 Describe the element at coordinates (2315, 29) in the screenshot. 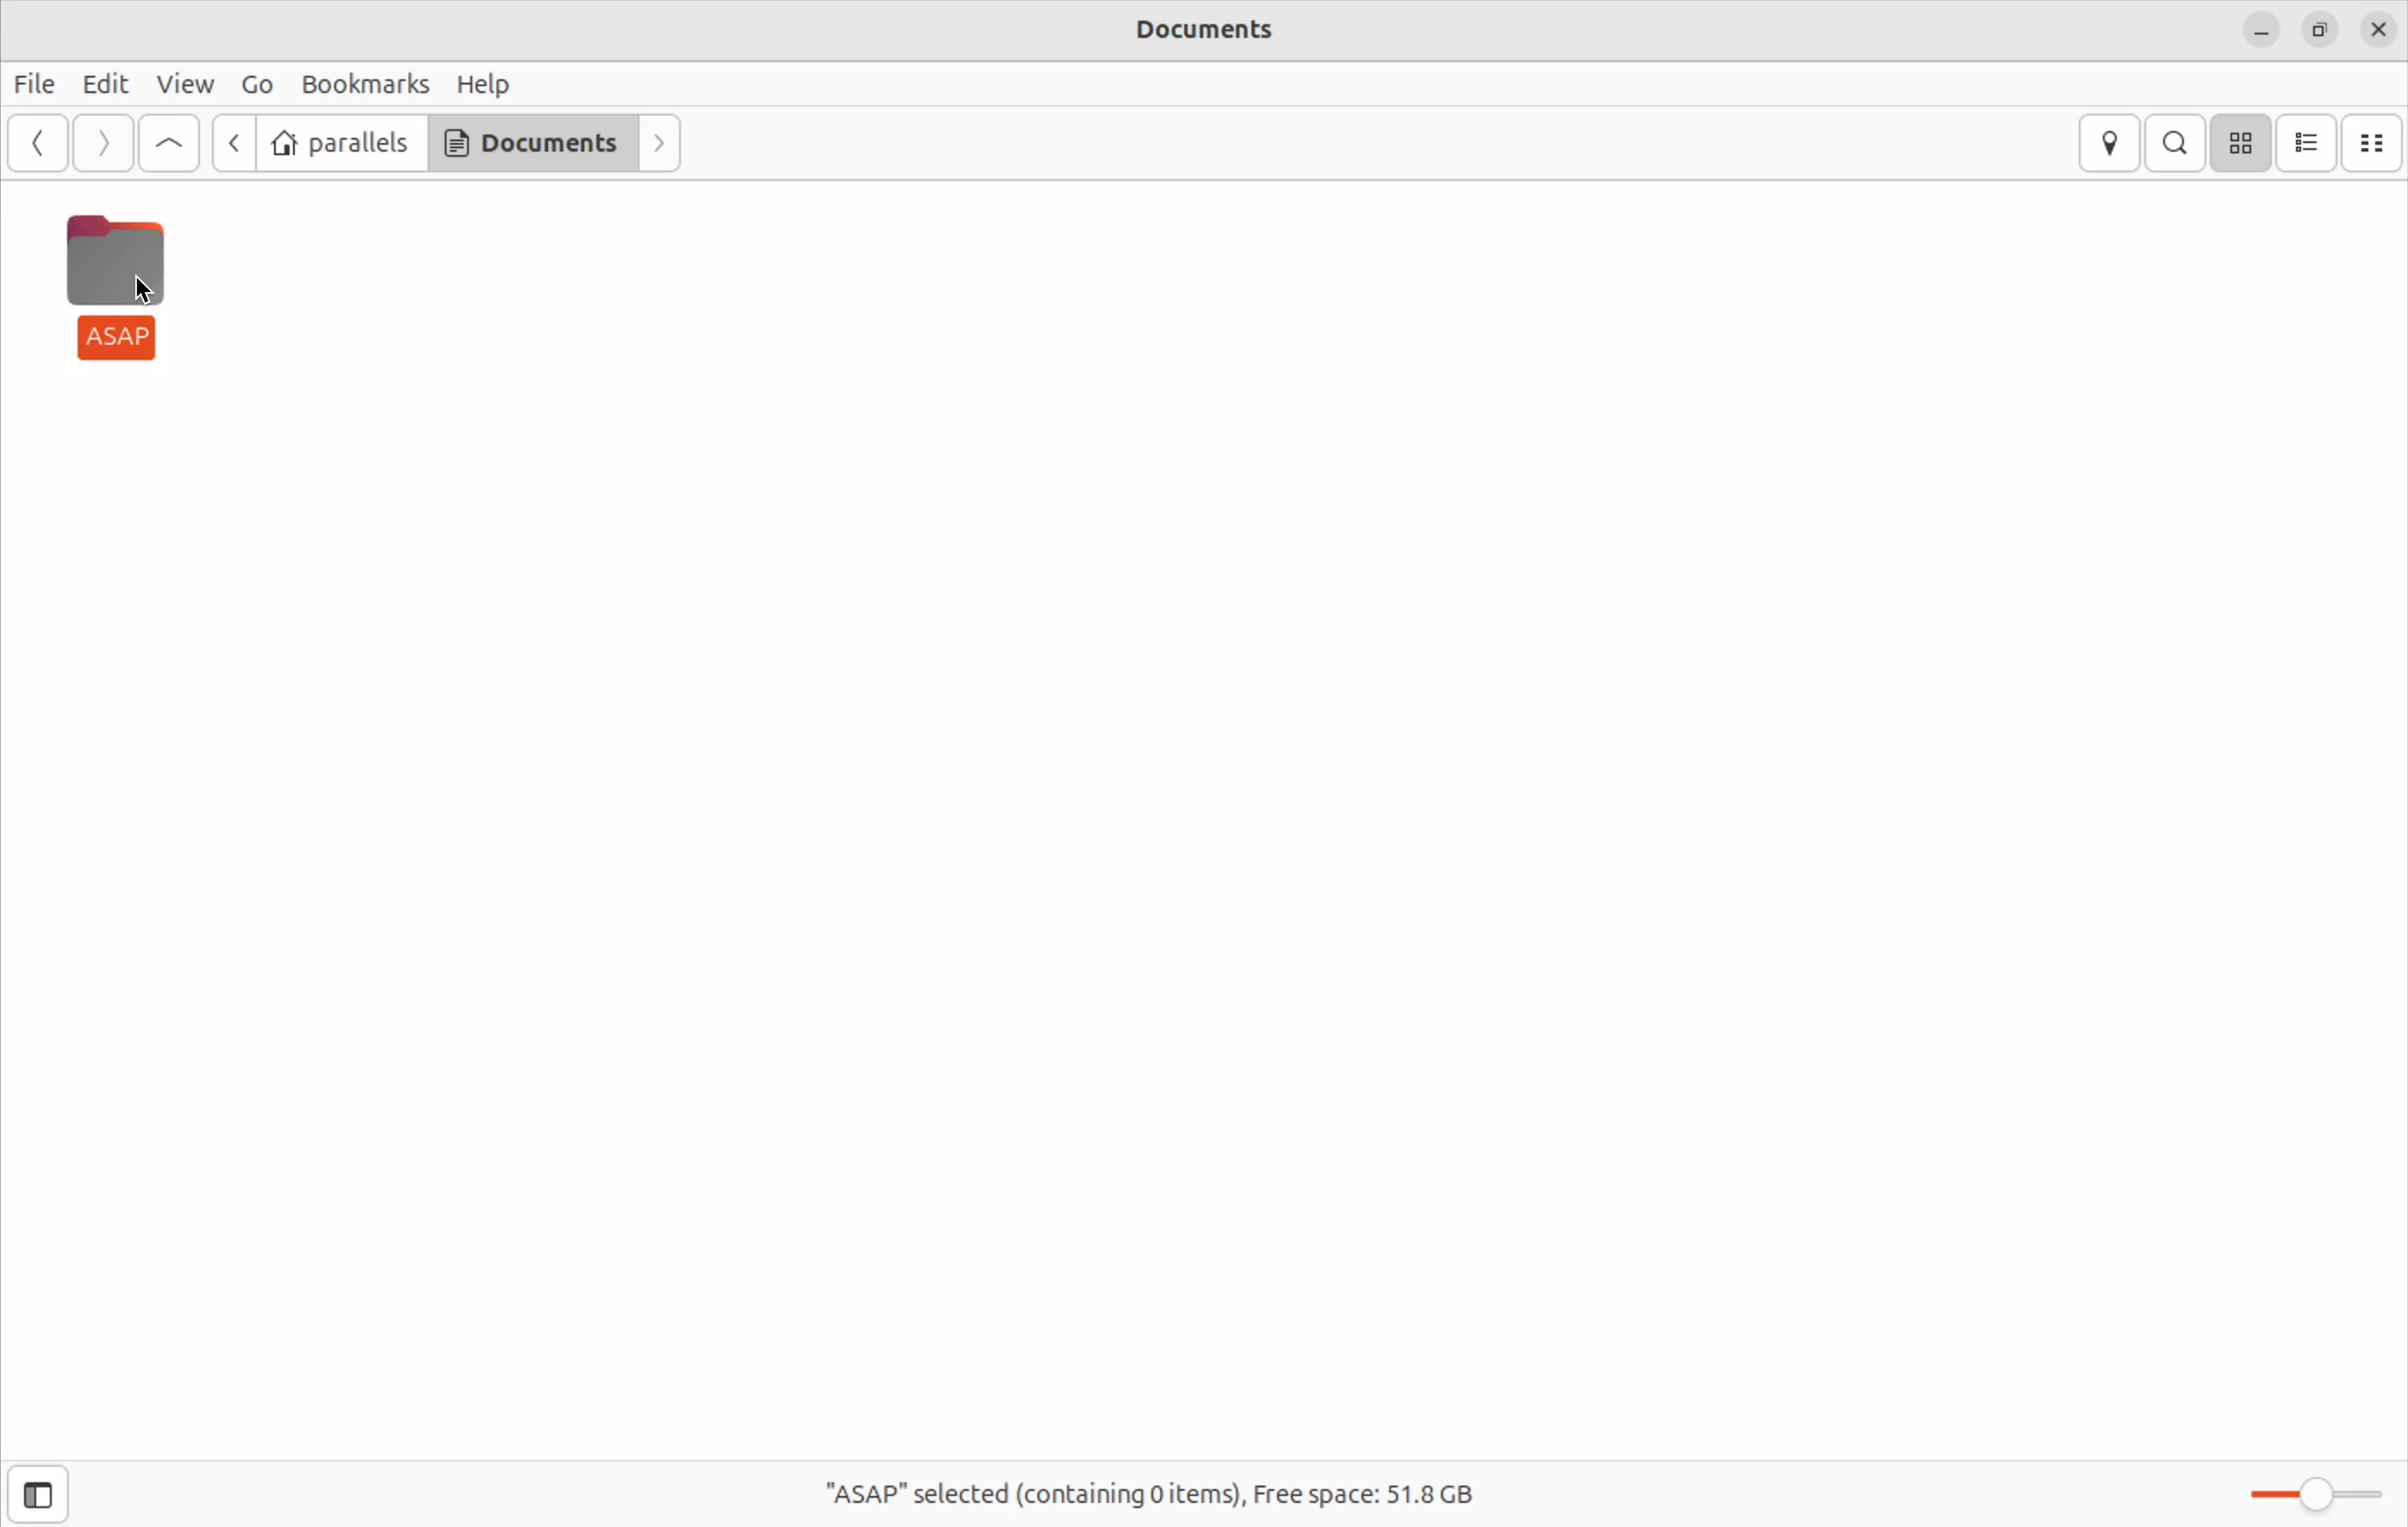

I see `resize` at that location.